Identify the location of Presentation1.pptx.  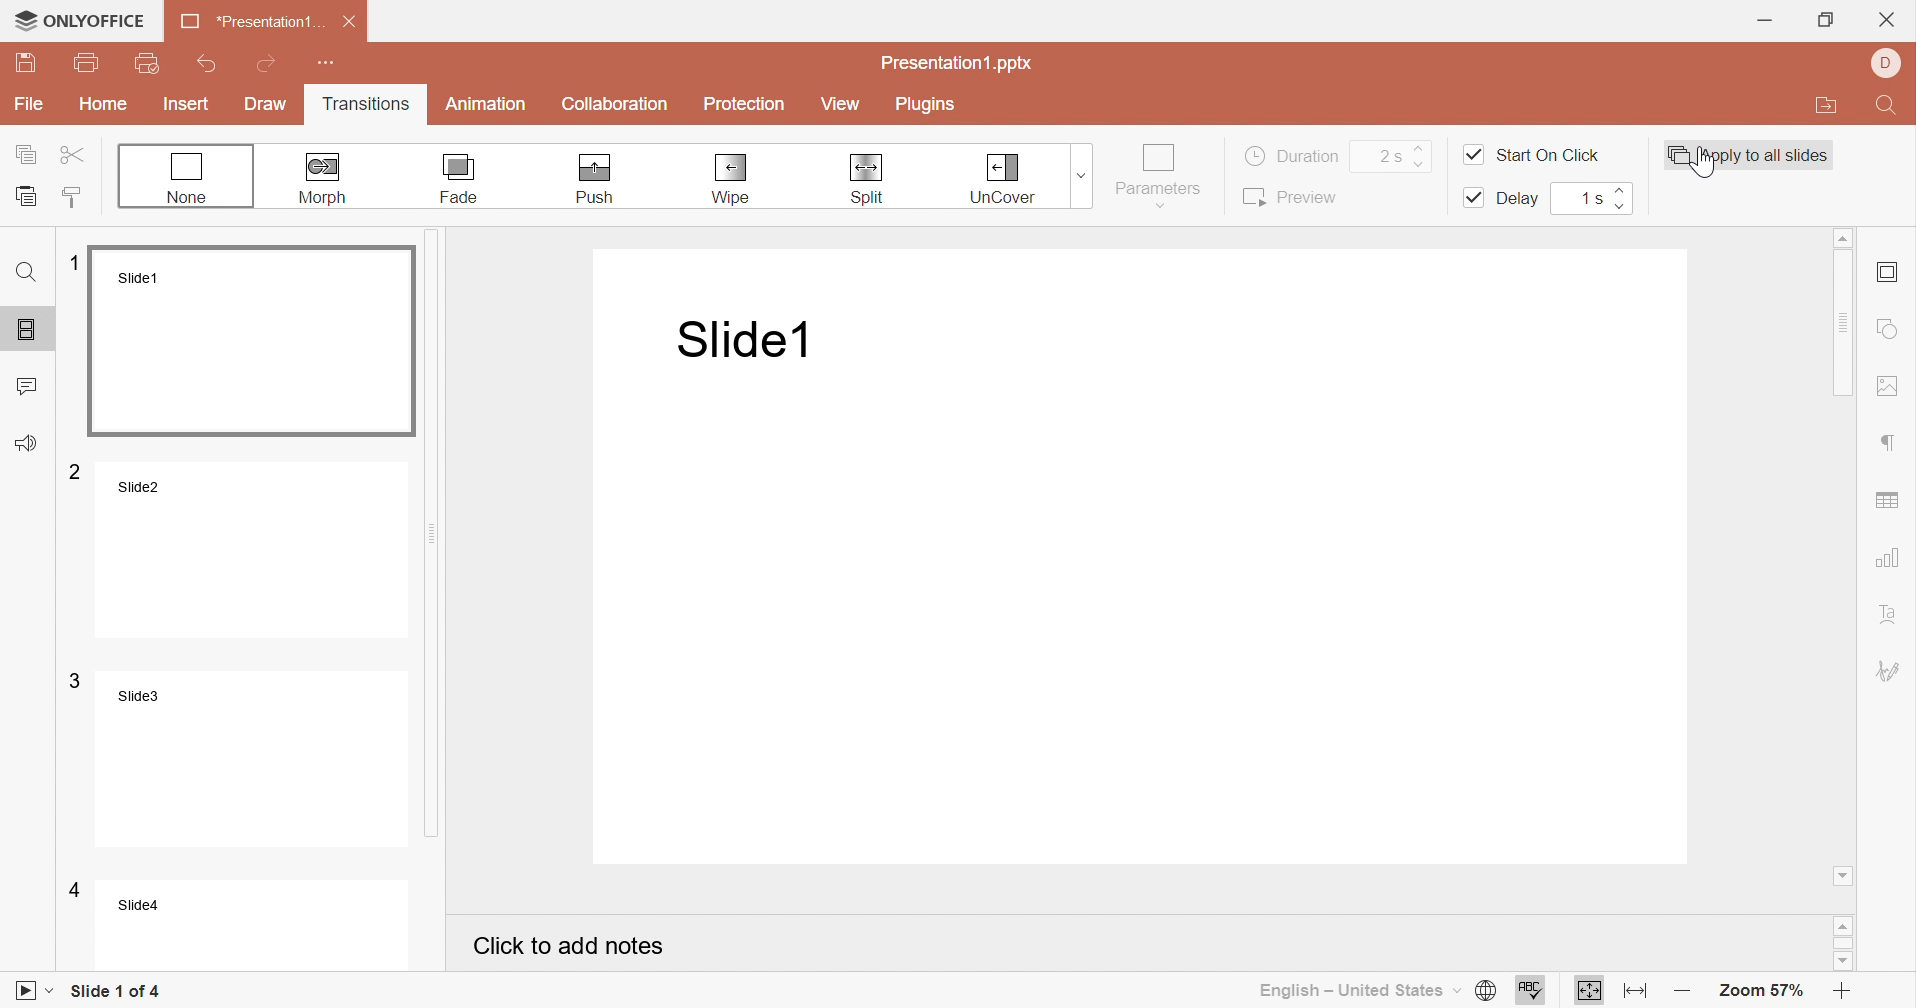
(958, 66).